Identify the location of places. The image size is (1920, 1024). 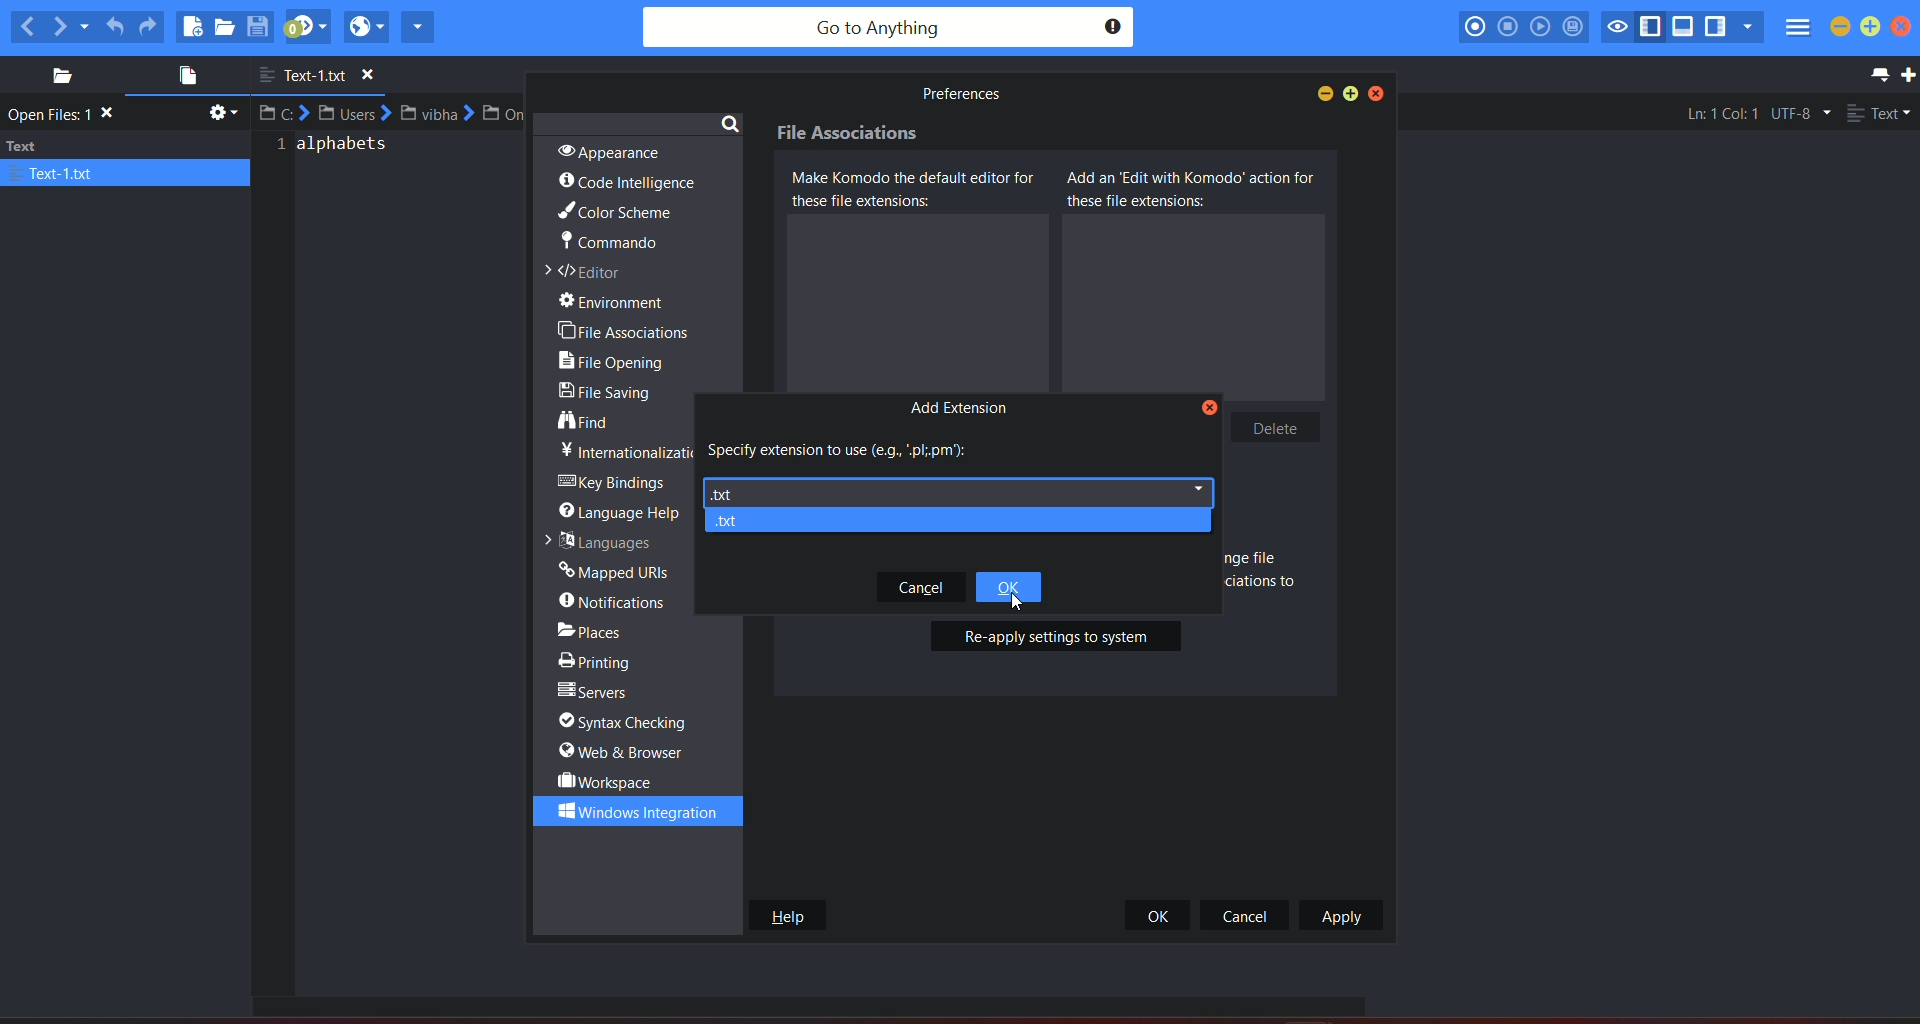
(55, 76).